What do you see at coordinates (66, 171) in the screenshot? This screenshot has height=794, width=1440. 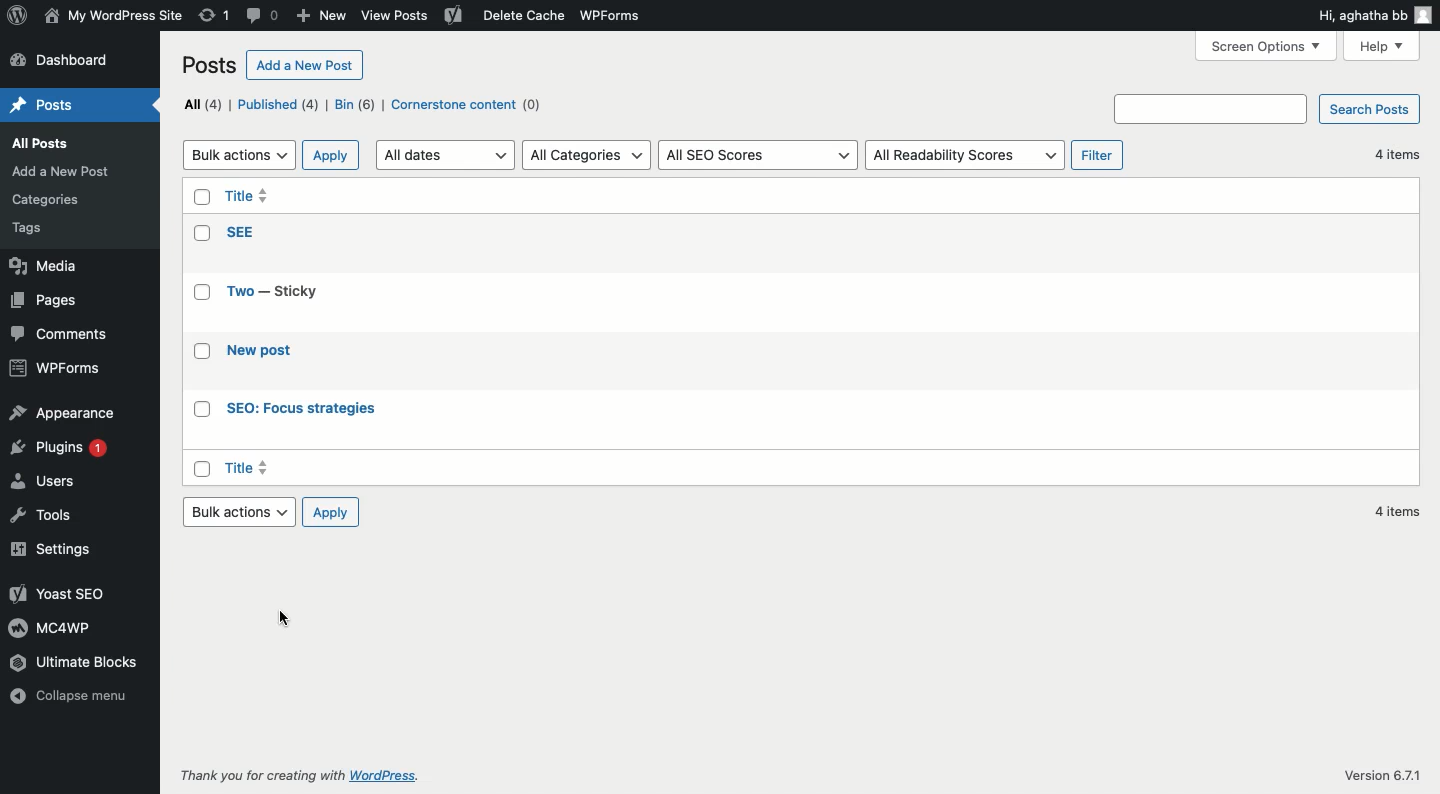 I see `Add a new post` at bounding box center [66, 171].